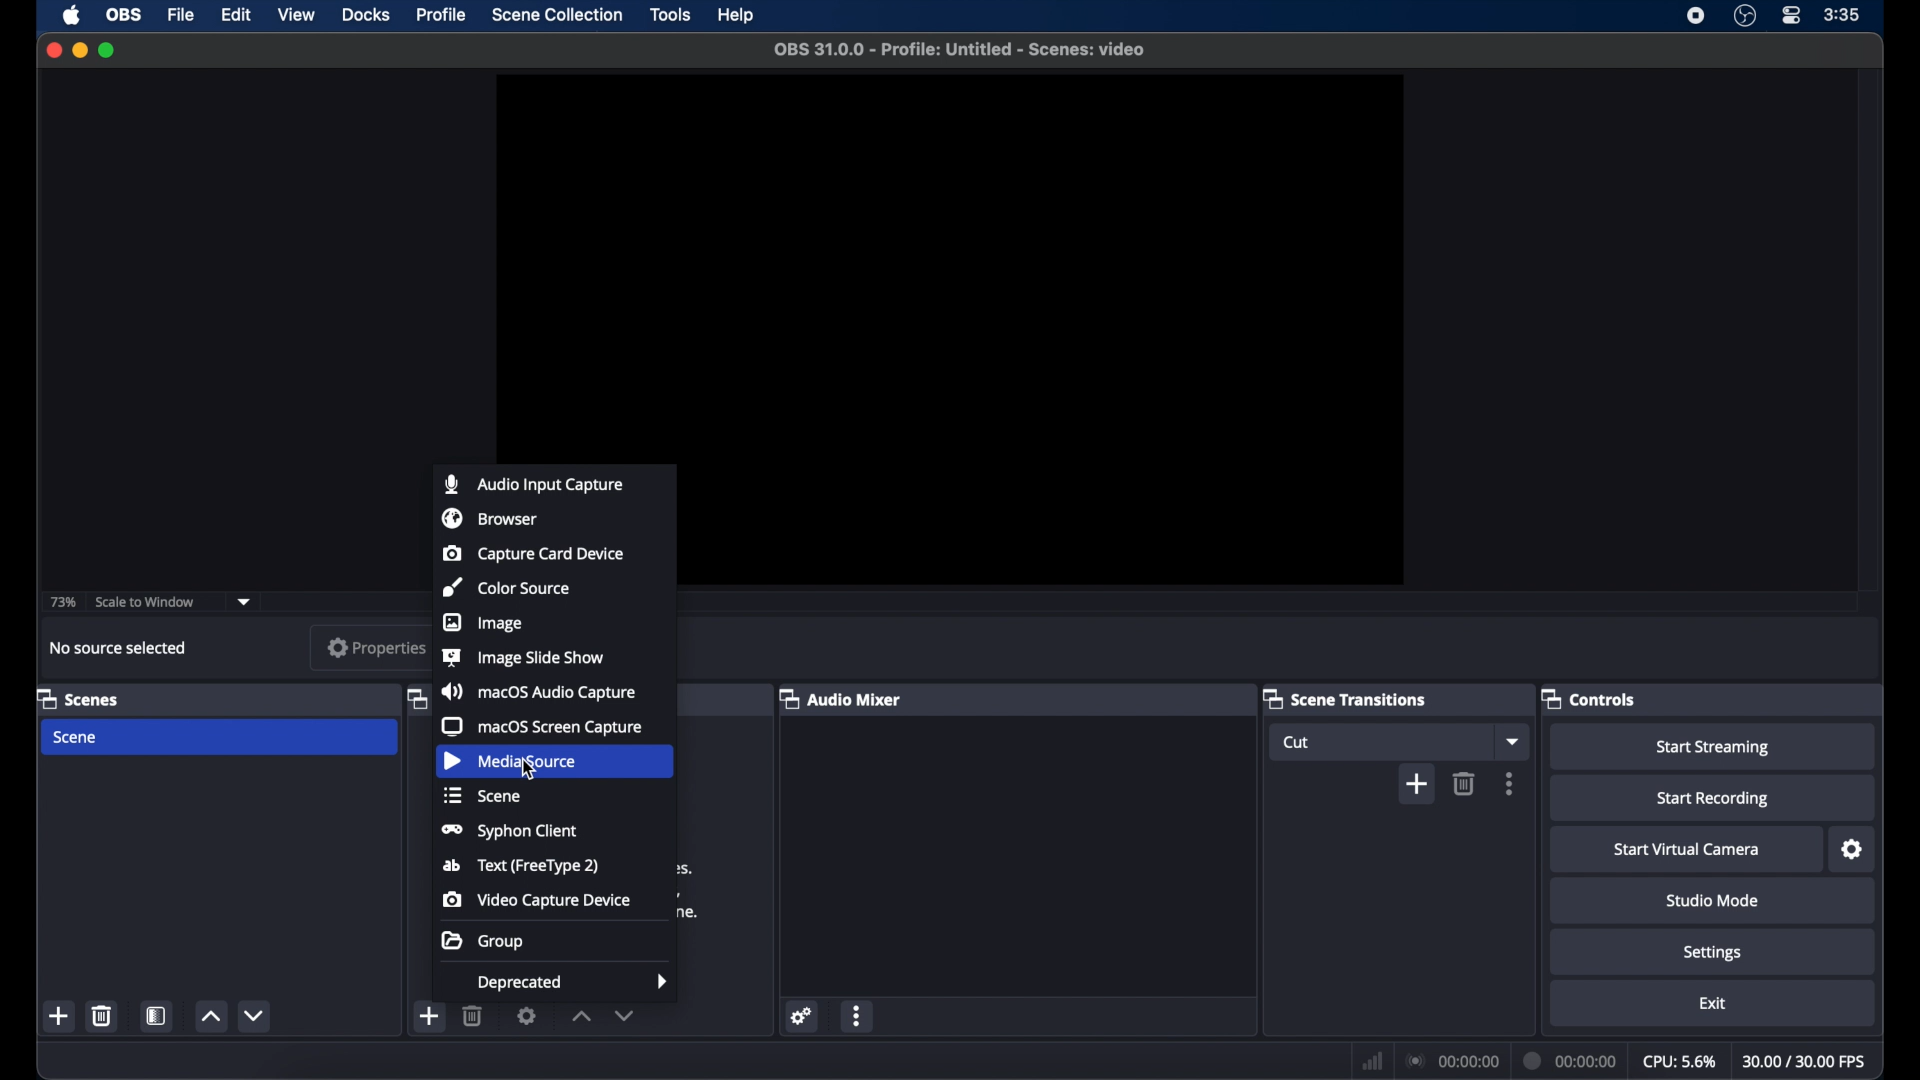  What do you see at coordinates (1696, 16) in the screenshot?
I see `screen recording` at bounding box center [1696, 16].